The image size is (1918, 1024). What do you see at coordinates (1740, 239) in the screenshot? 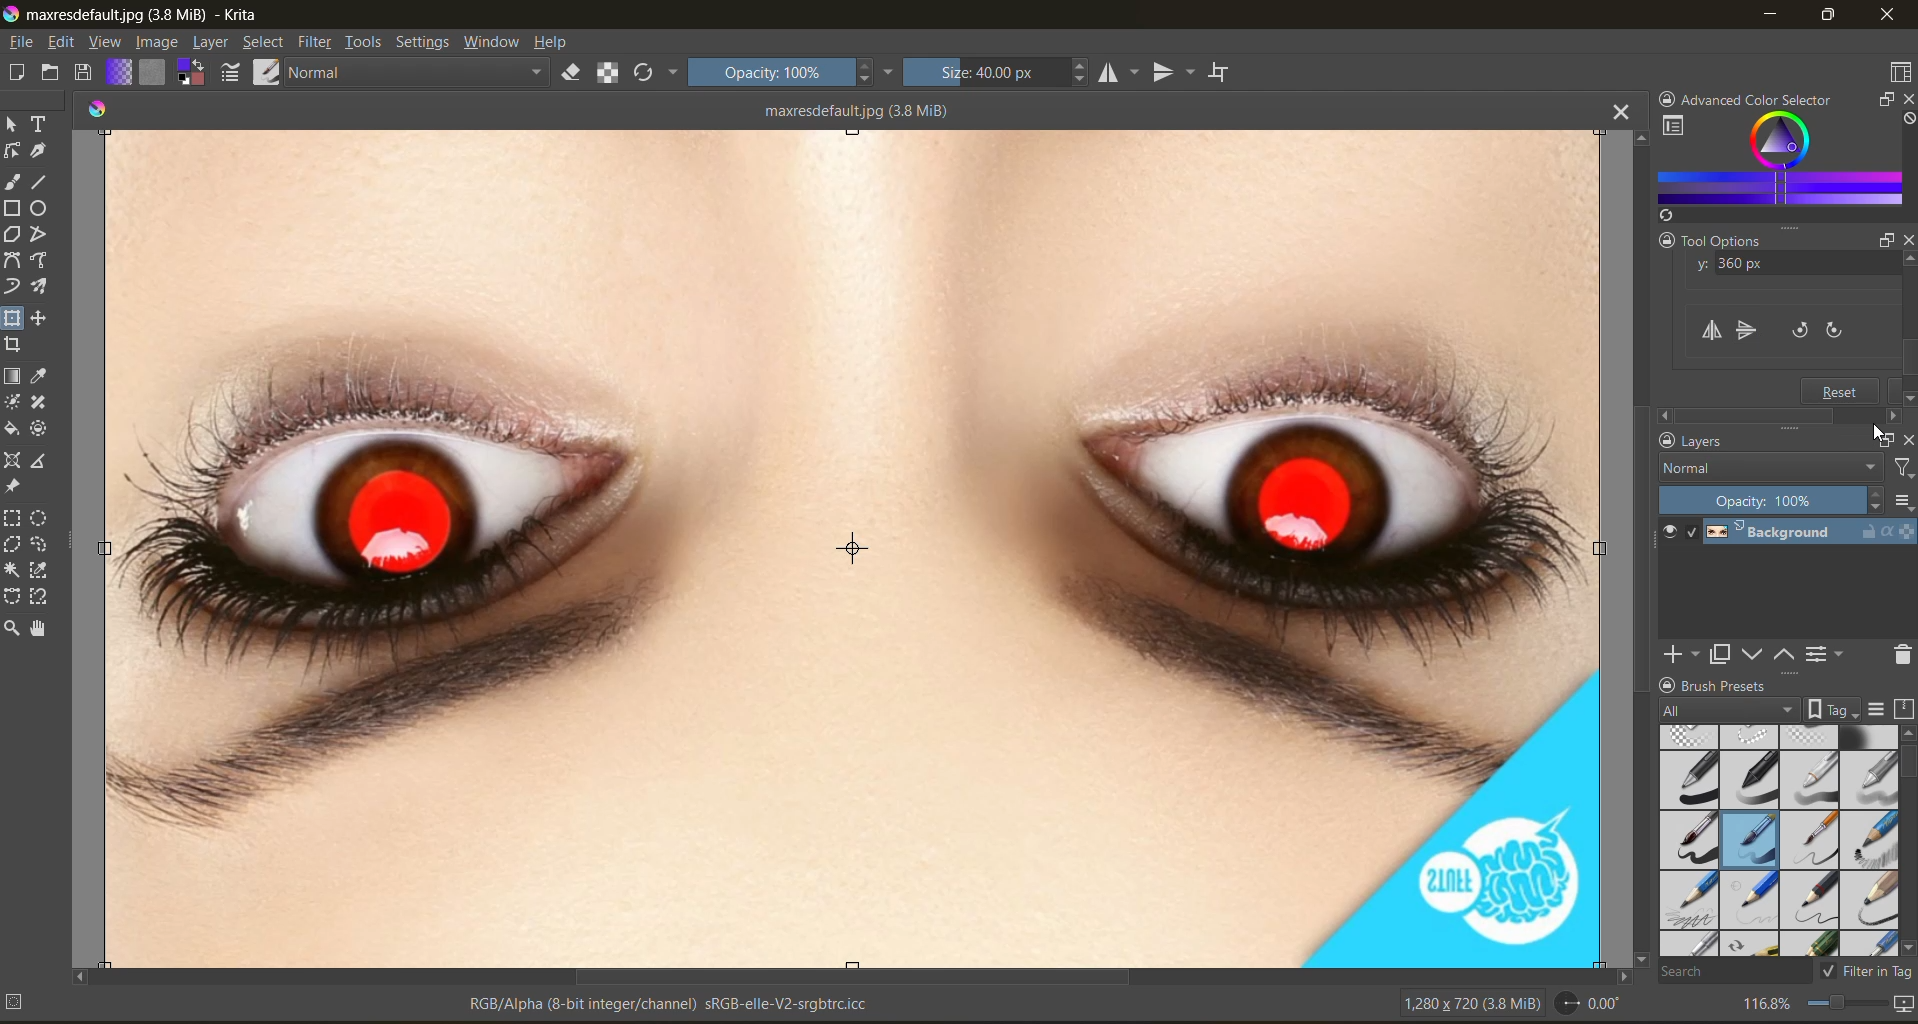
I see `Tool options` at bounding box center [1740, 239].